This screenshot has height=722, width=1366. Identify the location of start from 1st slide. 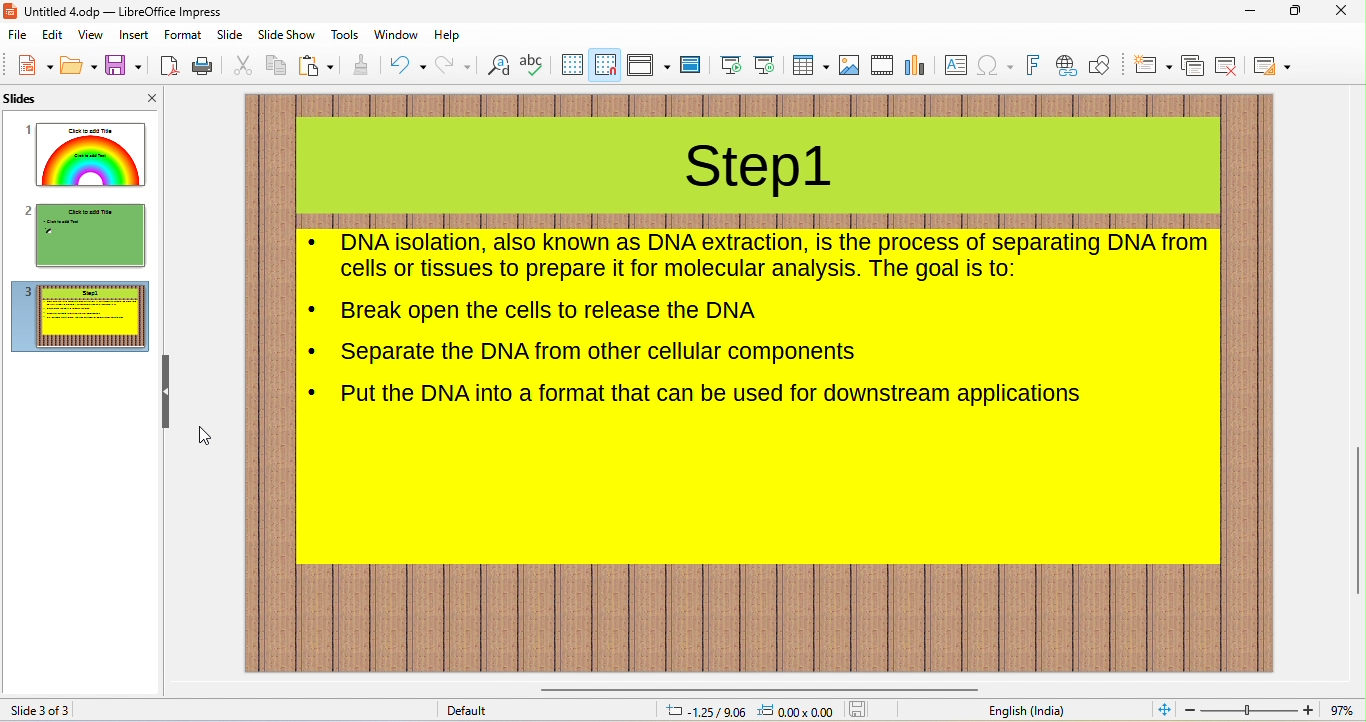
(732, 66).